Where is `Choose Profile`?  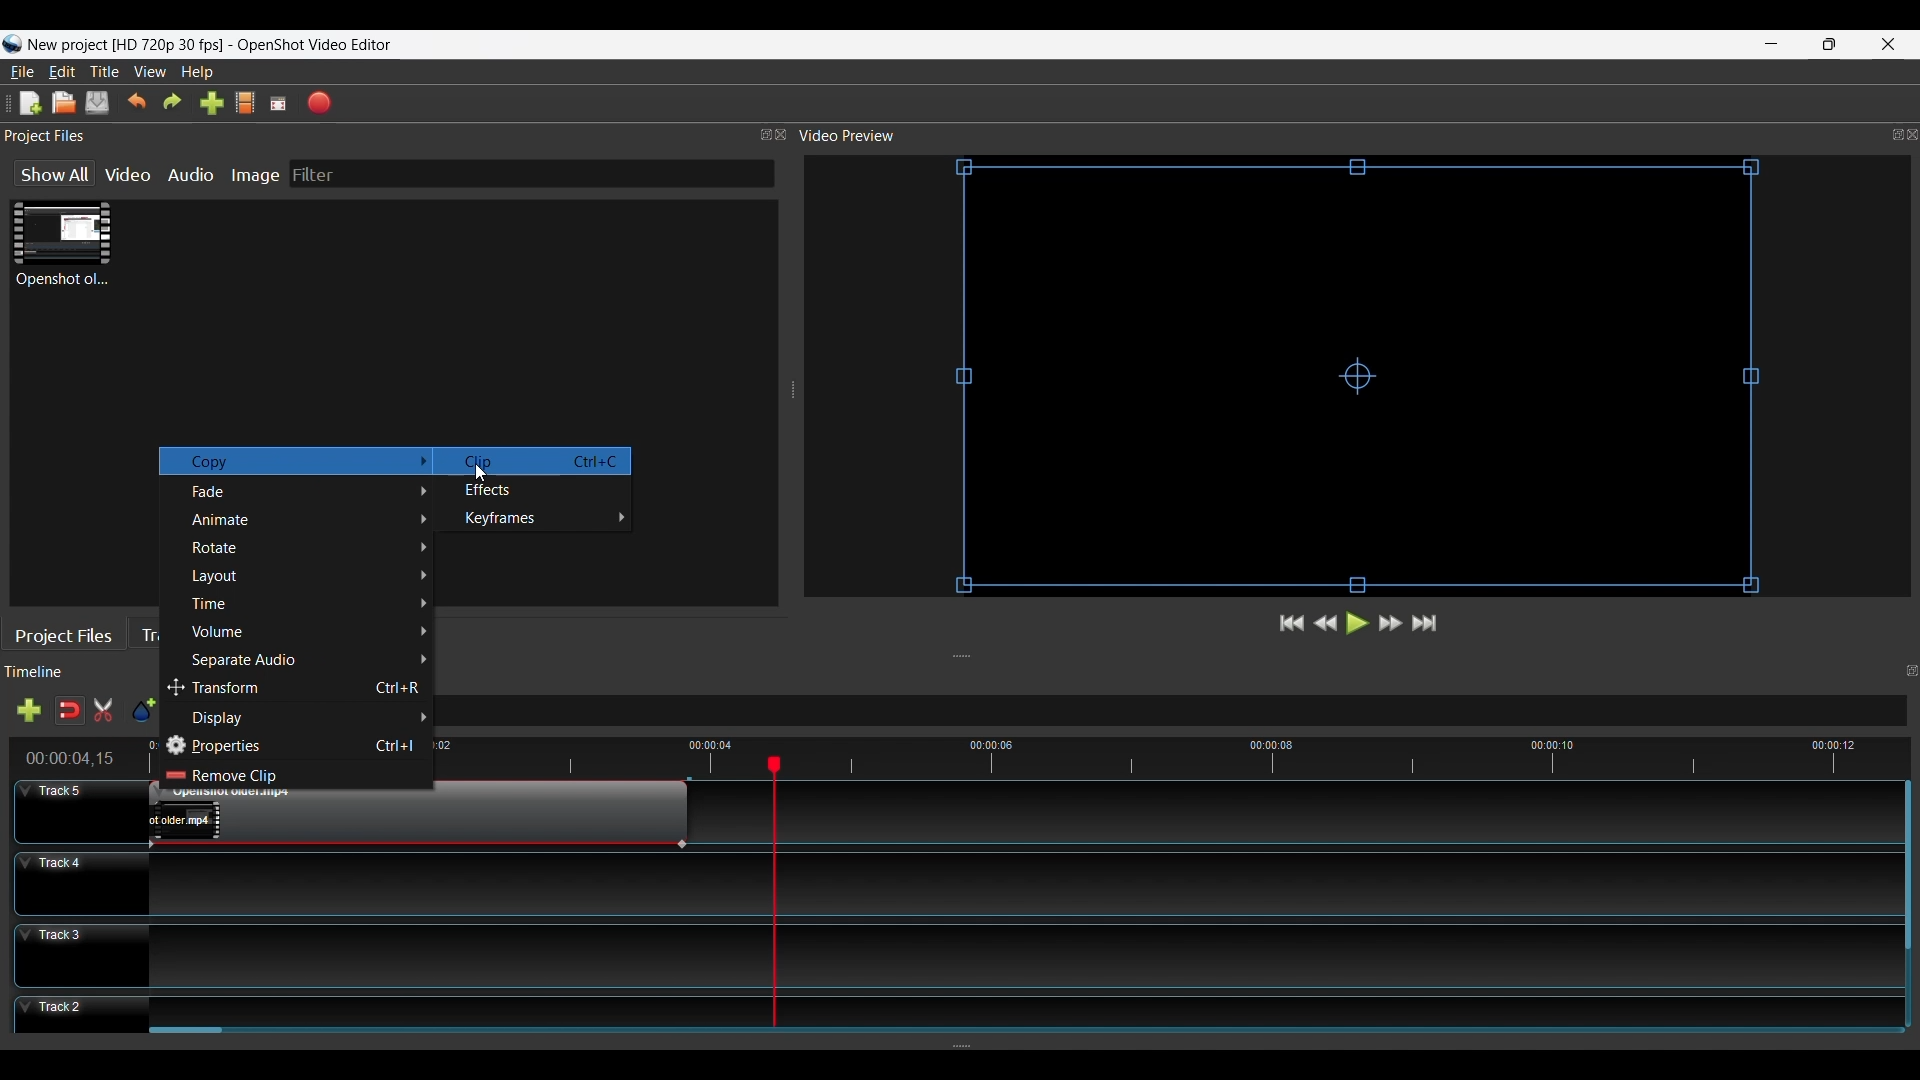 Choose Profile is located at coordinates (244, 104).